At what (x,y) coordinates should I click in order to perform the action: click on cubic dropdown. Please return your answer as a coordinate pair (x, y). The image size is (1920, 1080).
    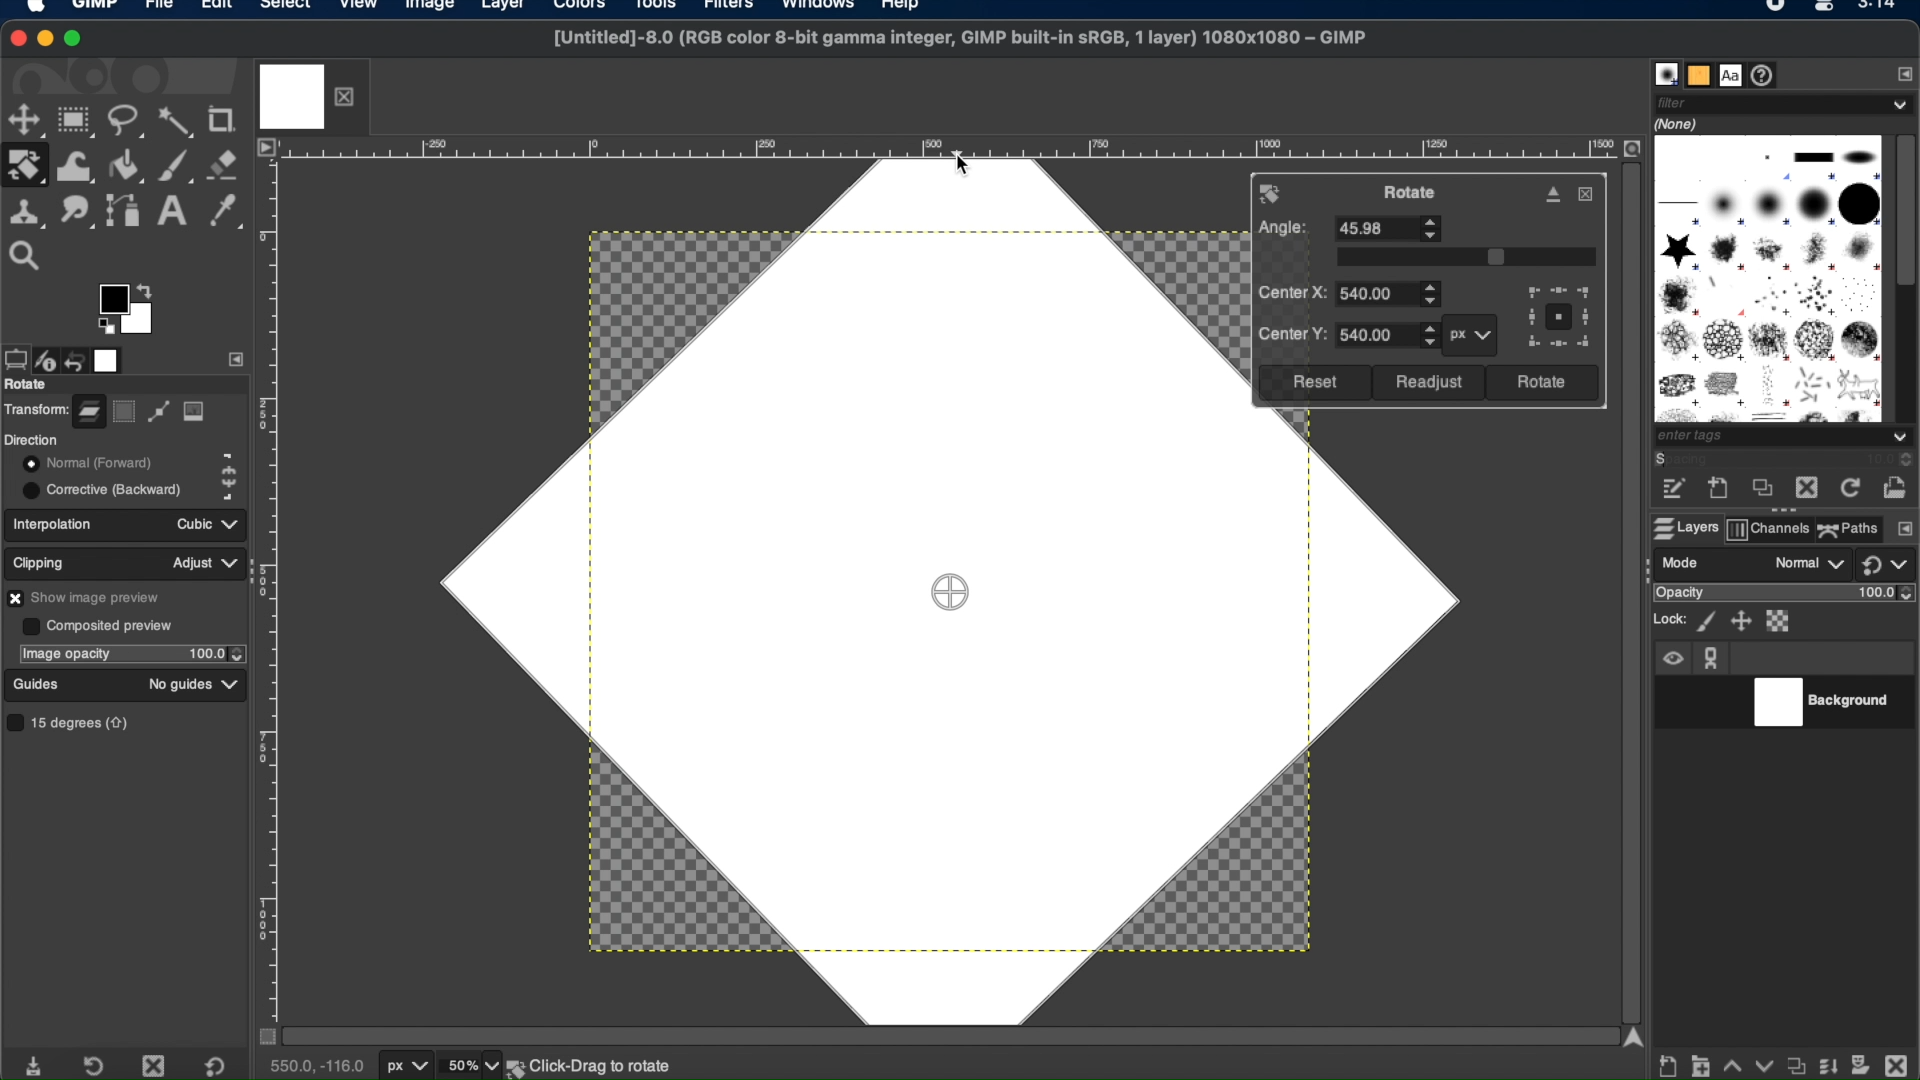
    Looking at the image, I should click on (202, 523).